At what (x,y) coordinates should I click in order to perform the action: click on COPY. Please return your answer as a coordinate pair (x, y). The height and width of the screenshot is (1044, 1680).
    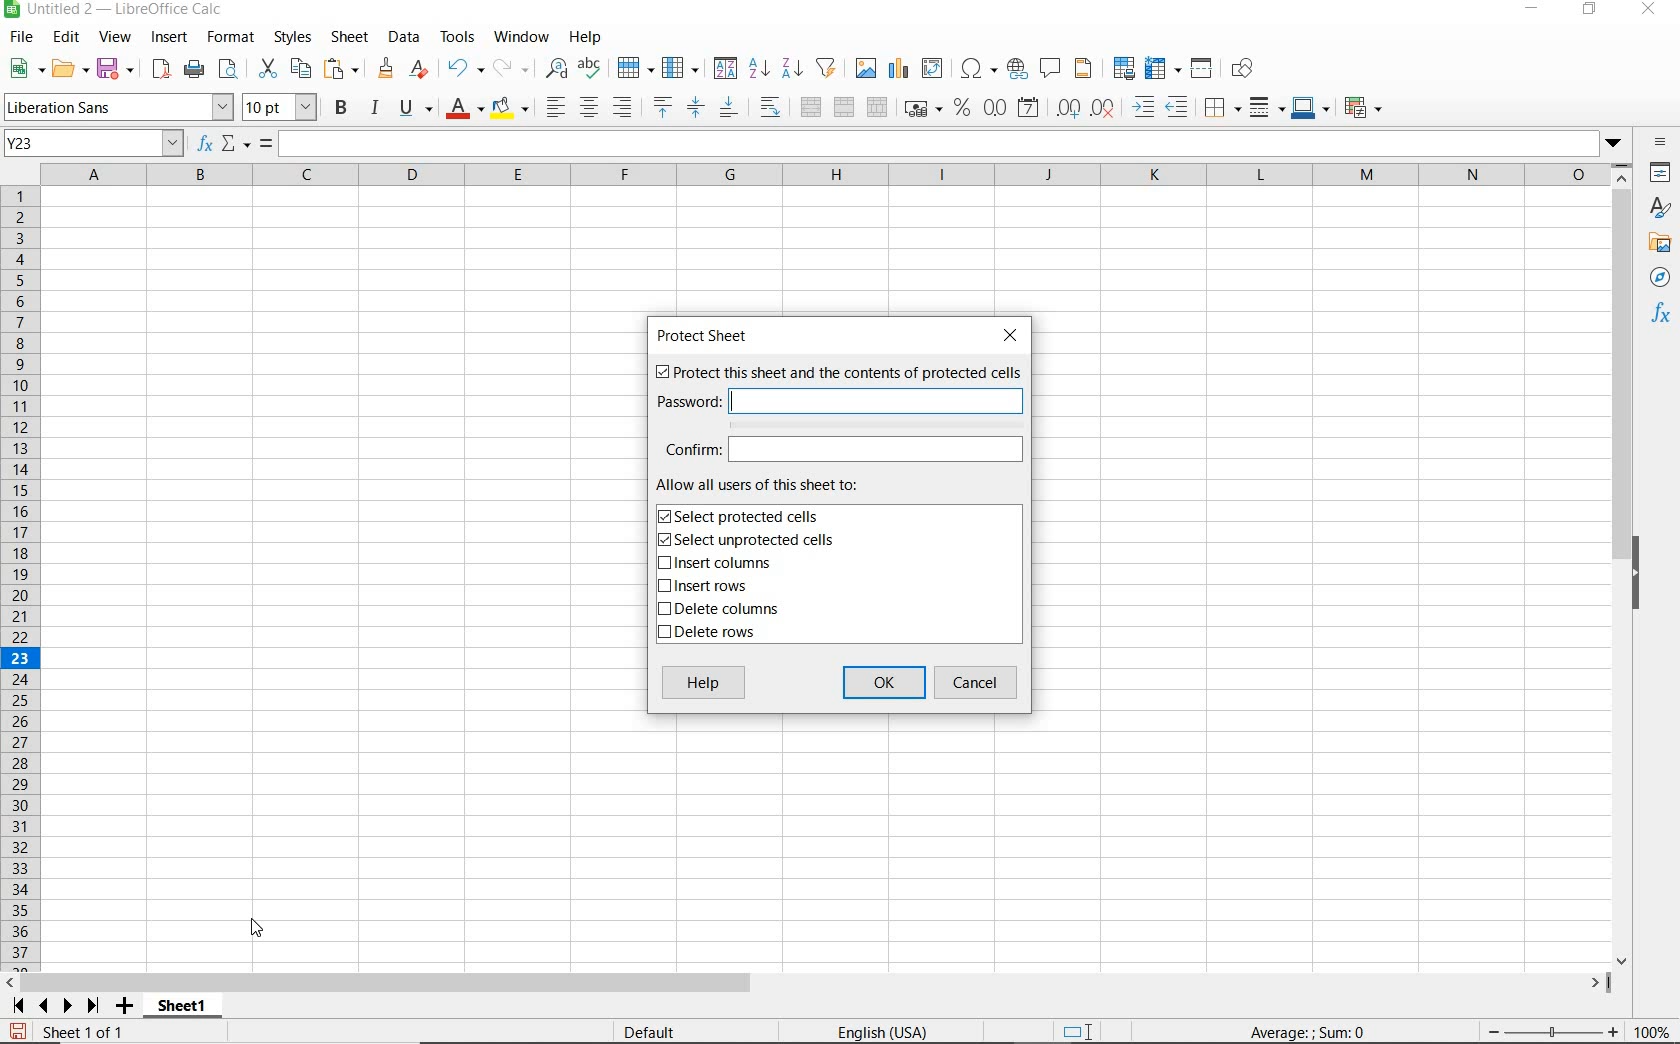
    Looking at the image, I should click on (301, 69).